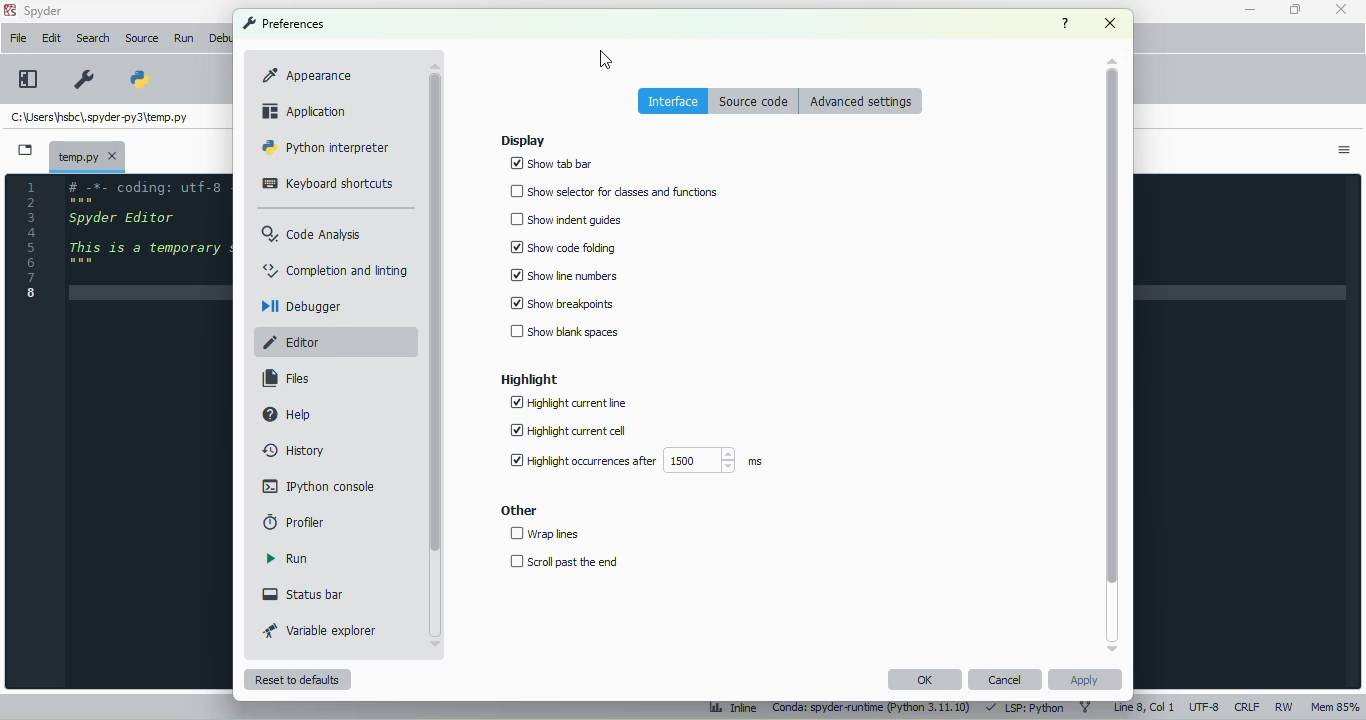 Image resolution: width=1366 pixels, height=720 pixels. Describe the element at coordinates (925, 680) in the screenshot. I see `OK` at that location.